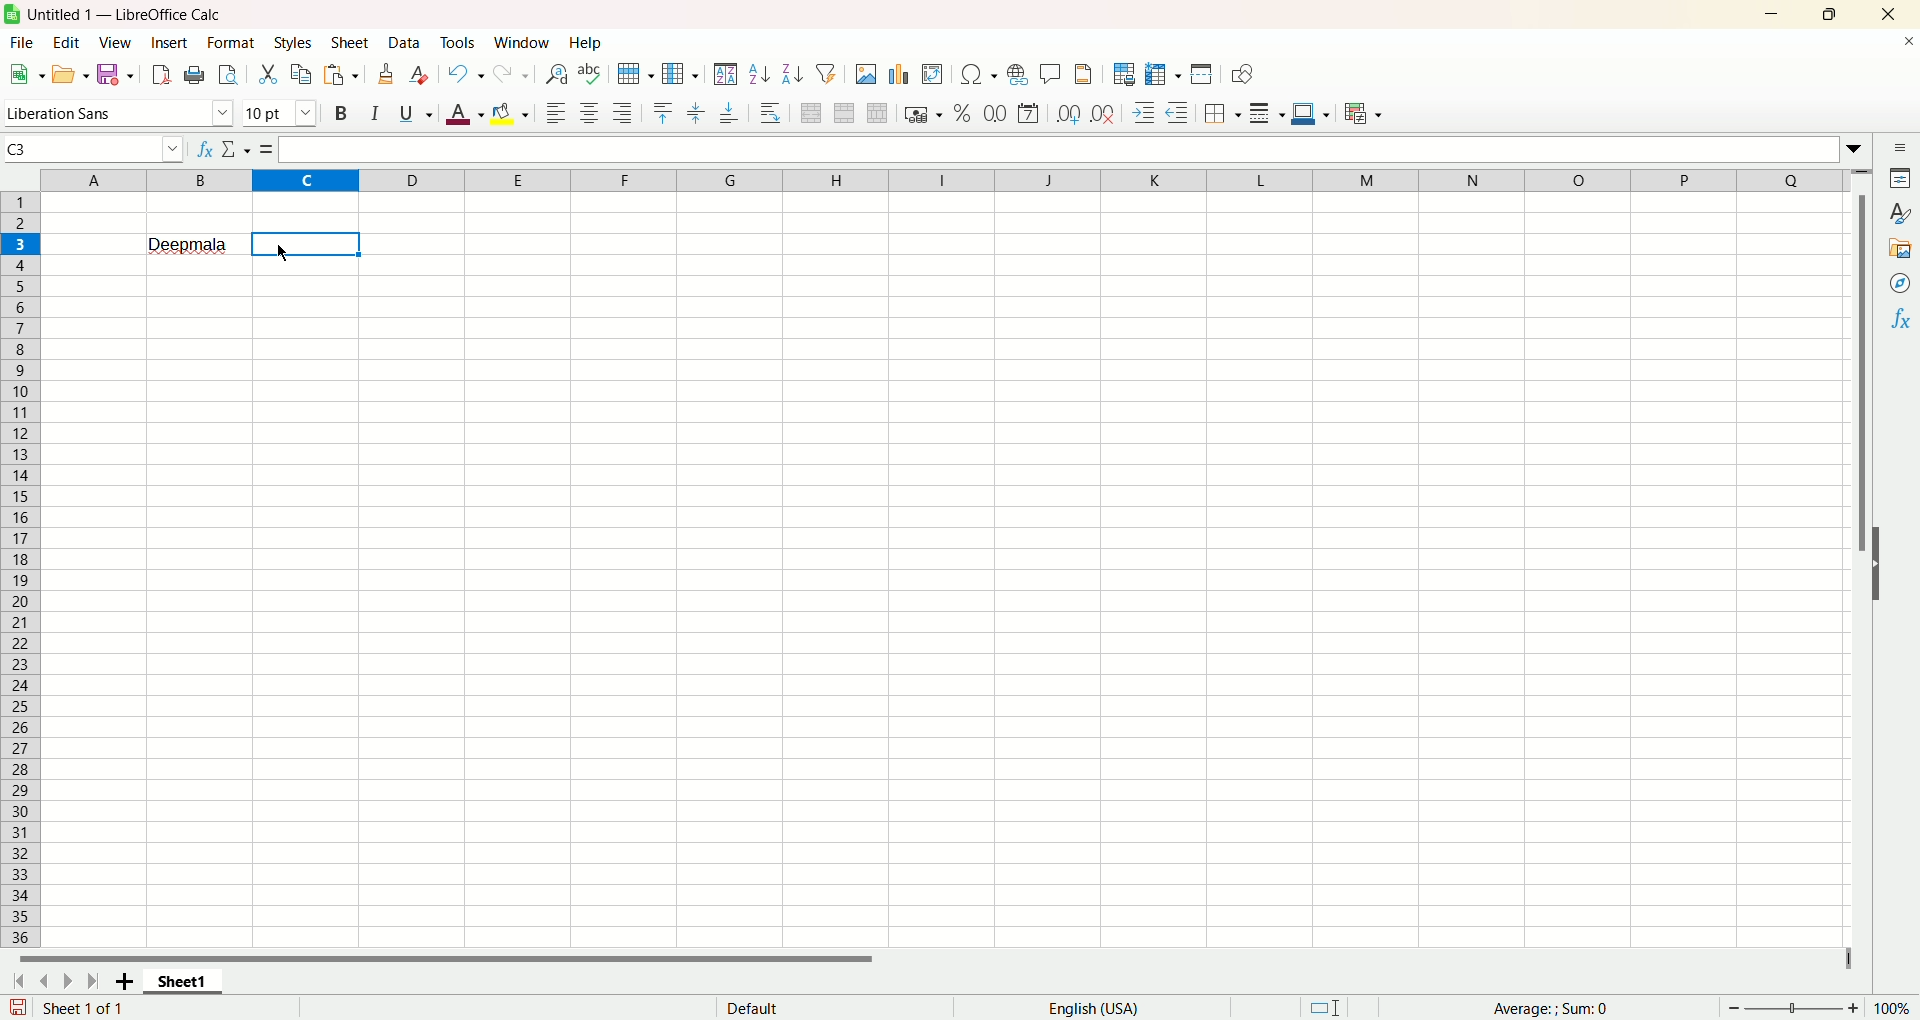 This screenshot has width=1920, height=1020. I want to click on first sheet, so click(17, 984).